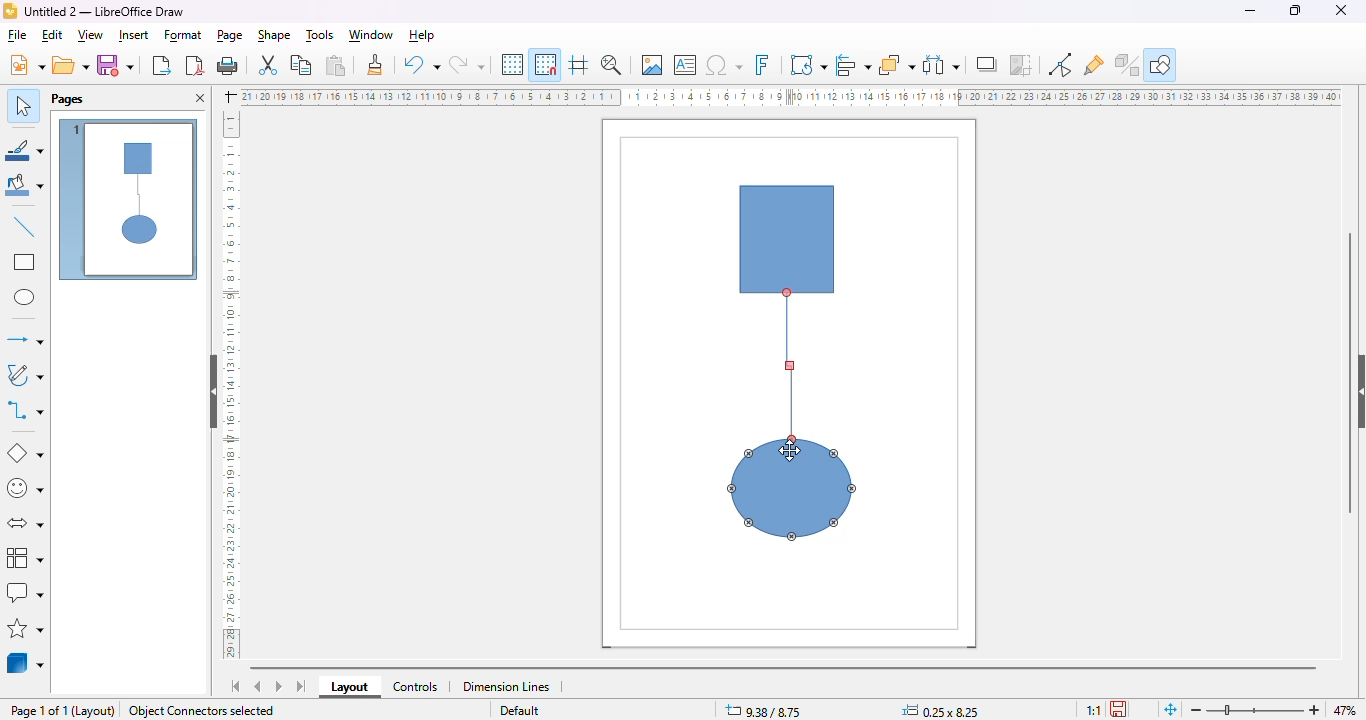  What do you see at coordinates (897, 65) in the screenshot?
I see `arrange` at bounding box center [897, 65].